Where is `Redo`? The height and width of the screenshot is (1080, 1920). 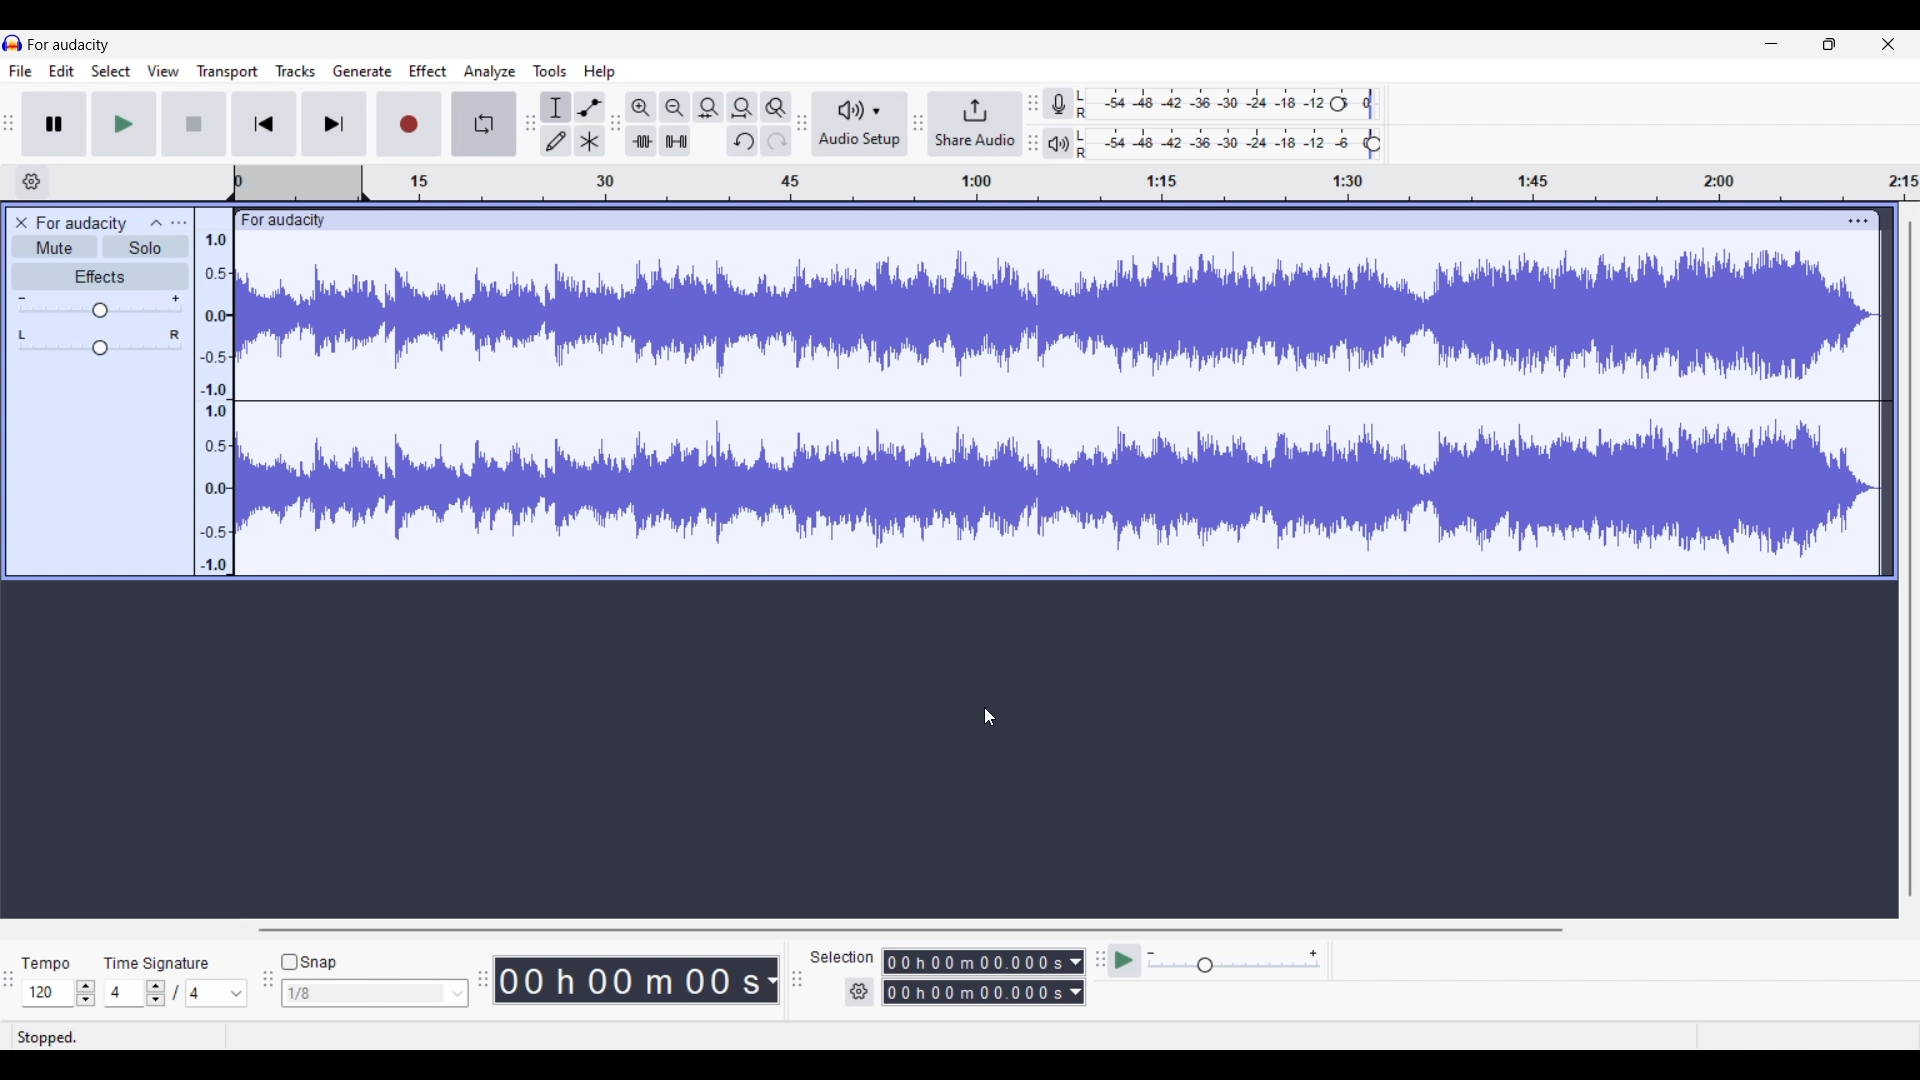 Redo is located at coordinates (772, 142).